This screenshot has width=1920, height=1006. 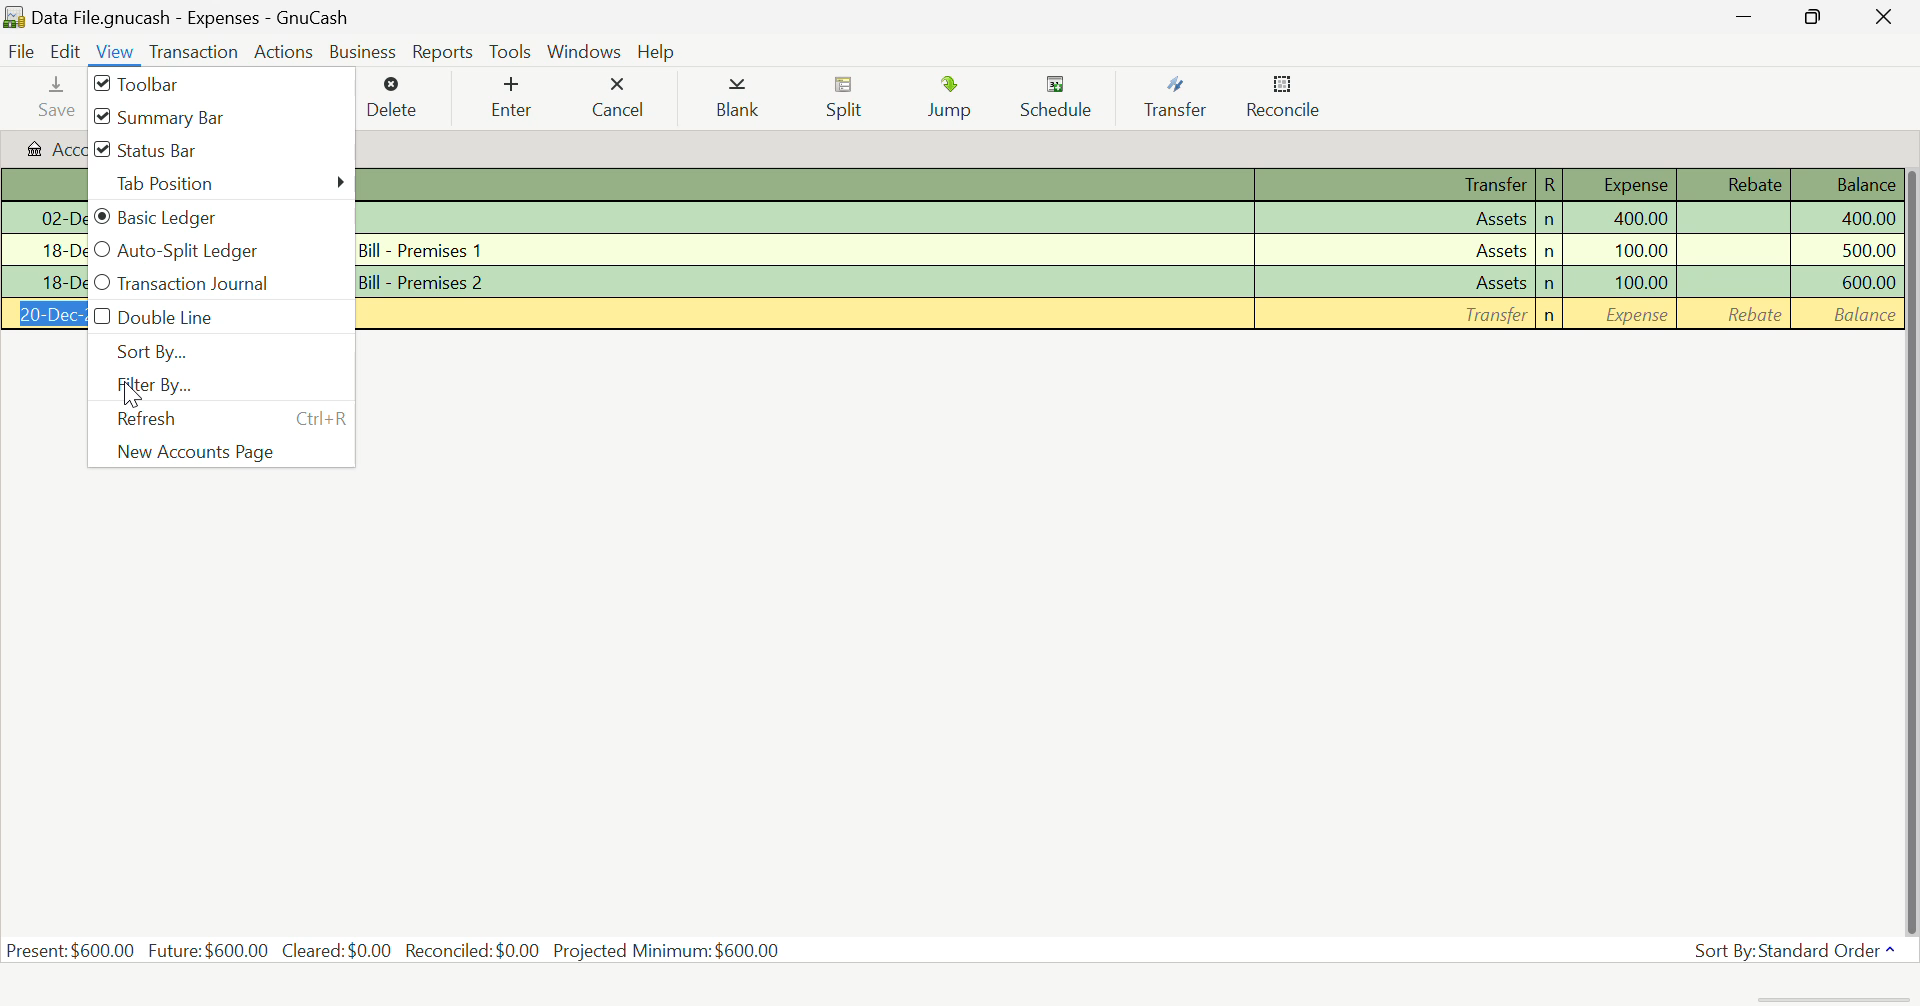 I want to click on Rebate, so click(x=1733, y=220).